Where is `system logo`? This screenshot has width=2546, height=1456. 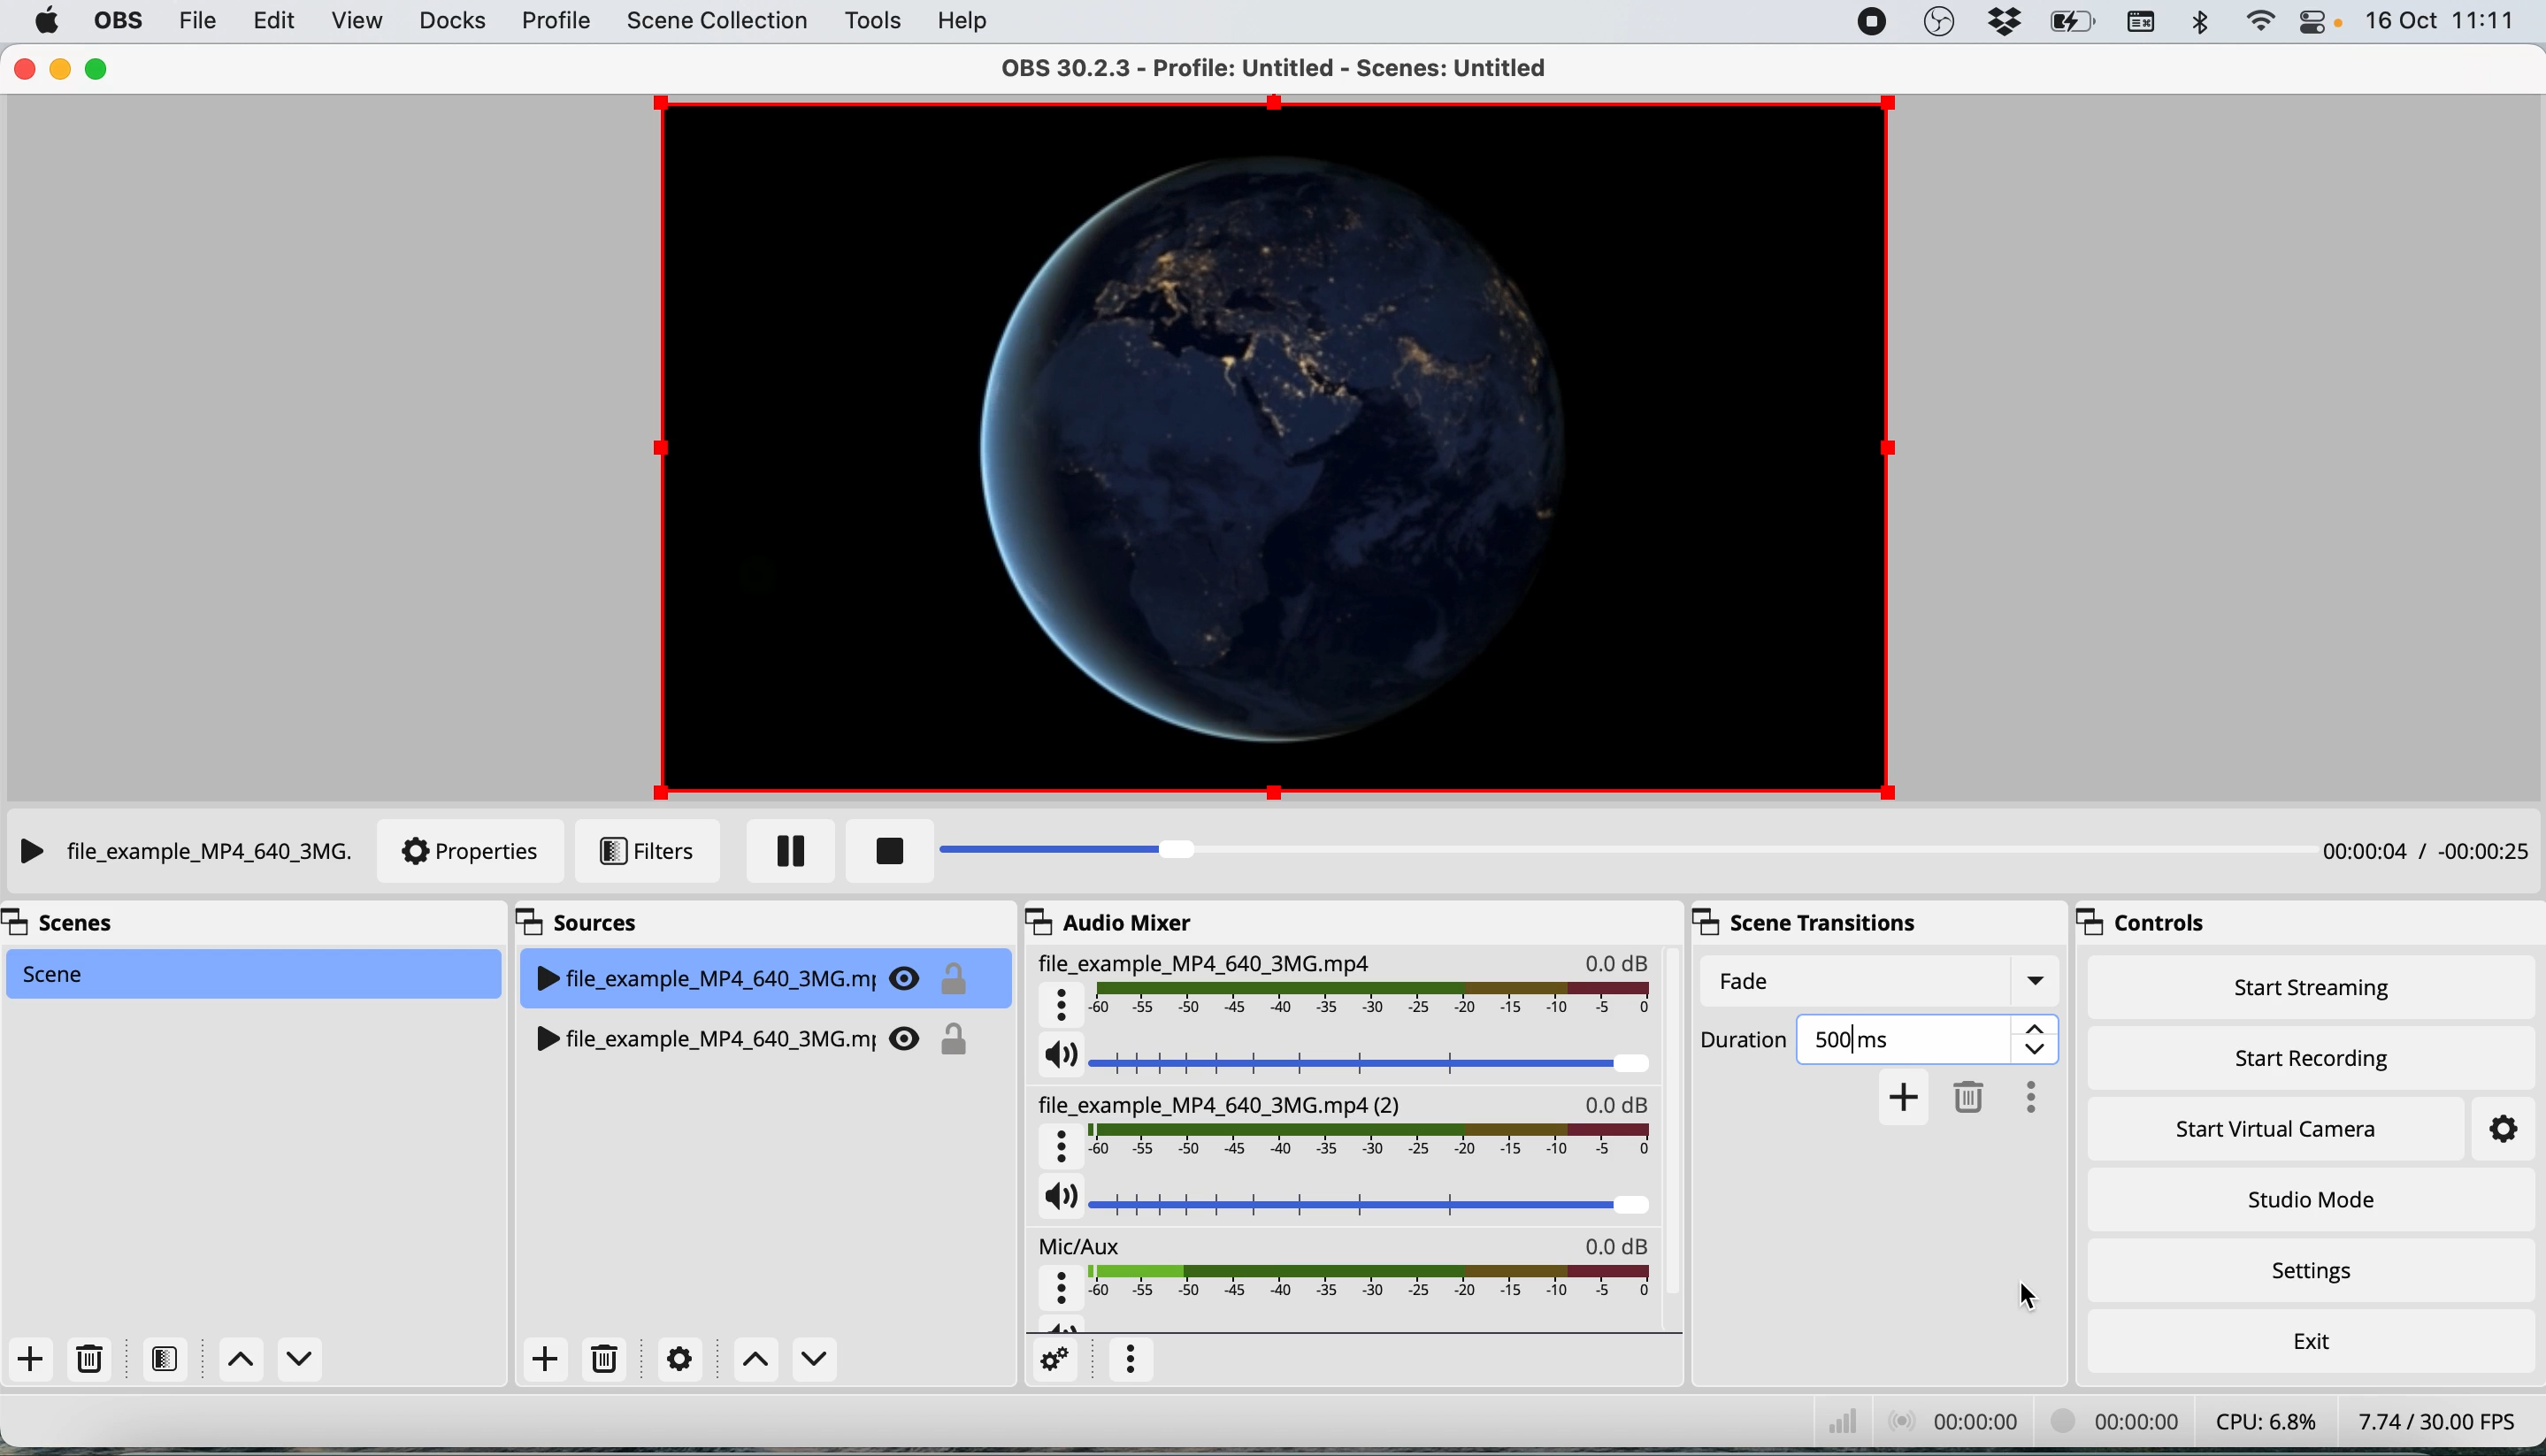 system logo is located at coordinates (45, 20).